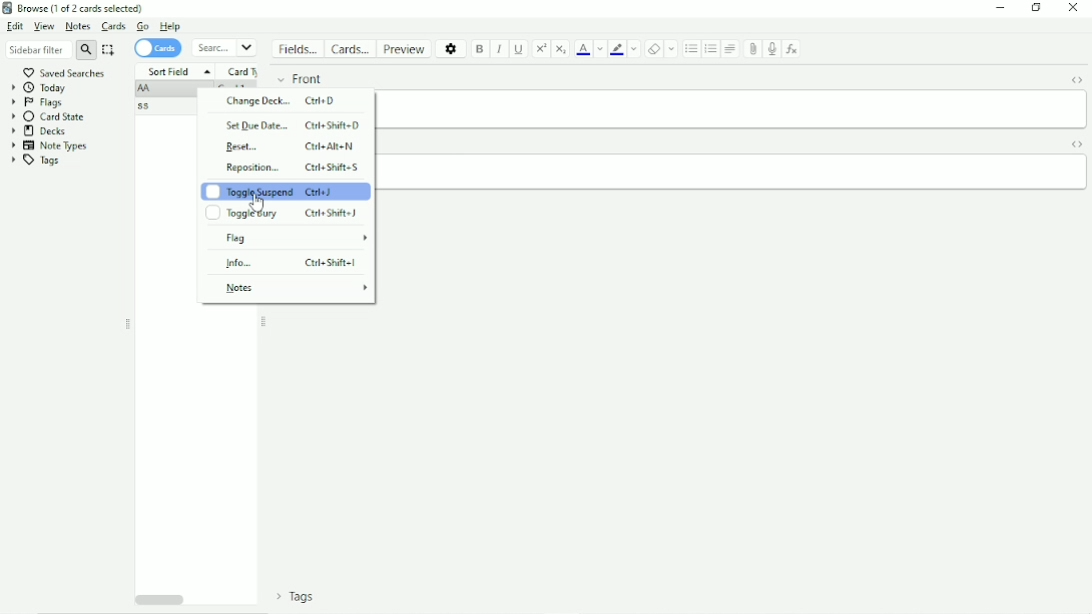  What do you see at coordinates (1034, 8) in the screenshot?
I see `Restore down` at bounding box center [1034, 8].